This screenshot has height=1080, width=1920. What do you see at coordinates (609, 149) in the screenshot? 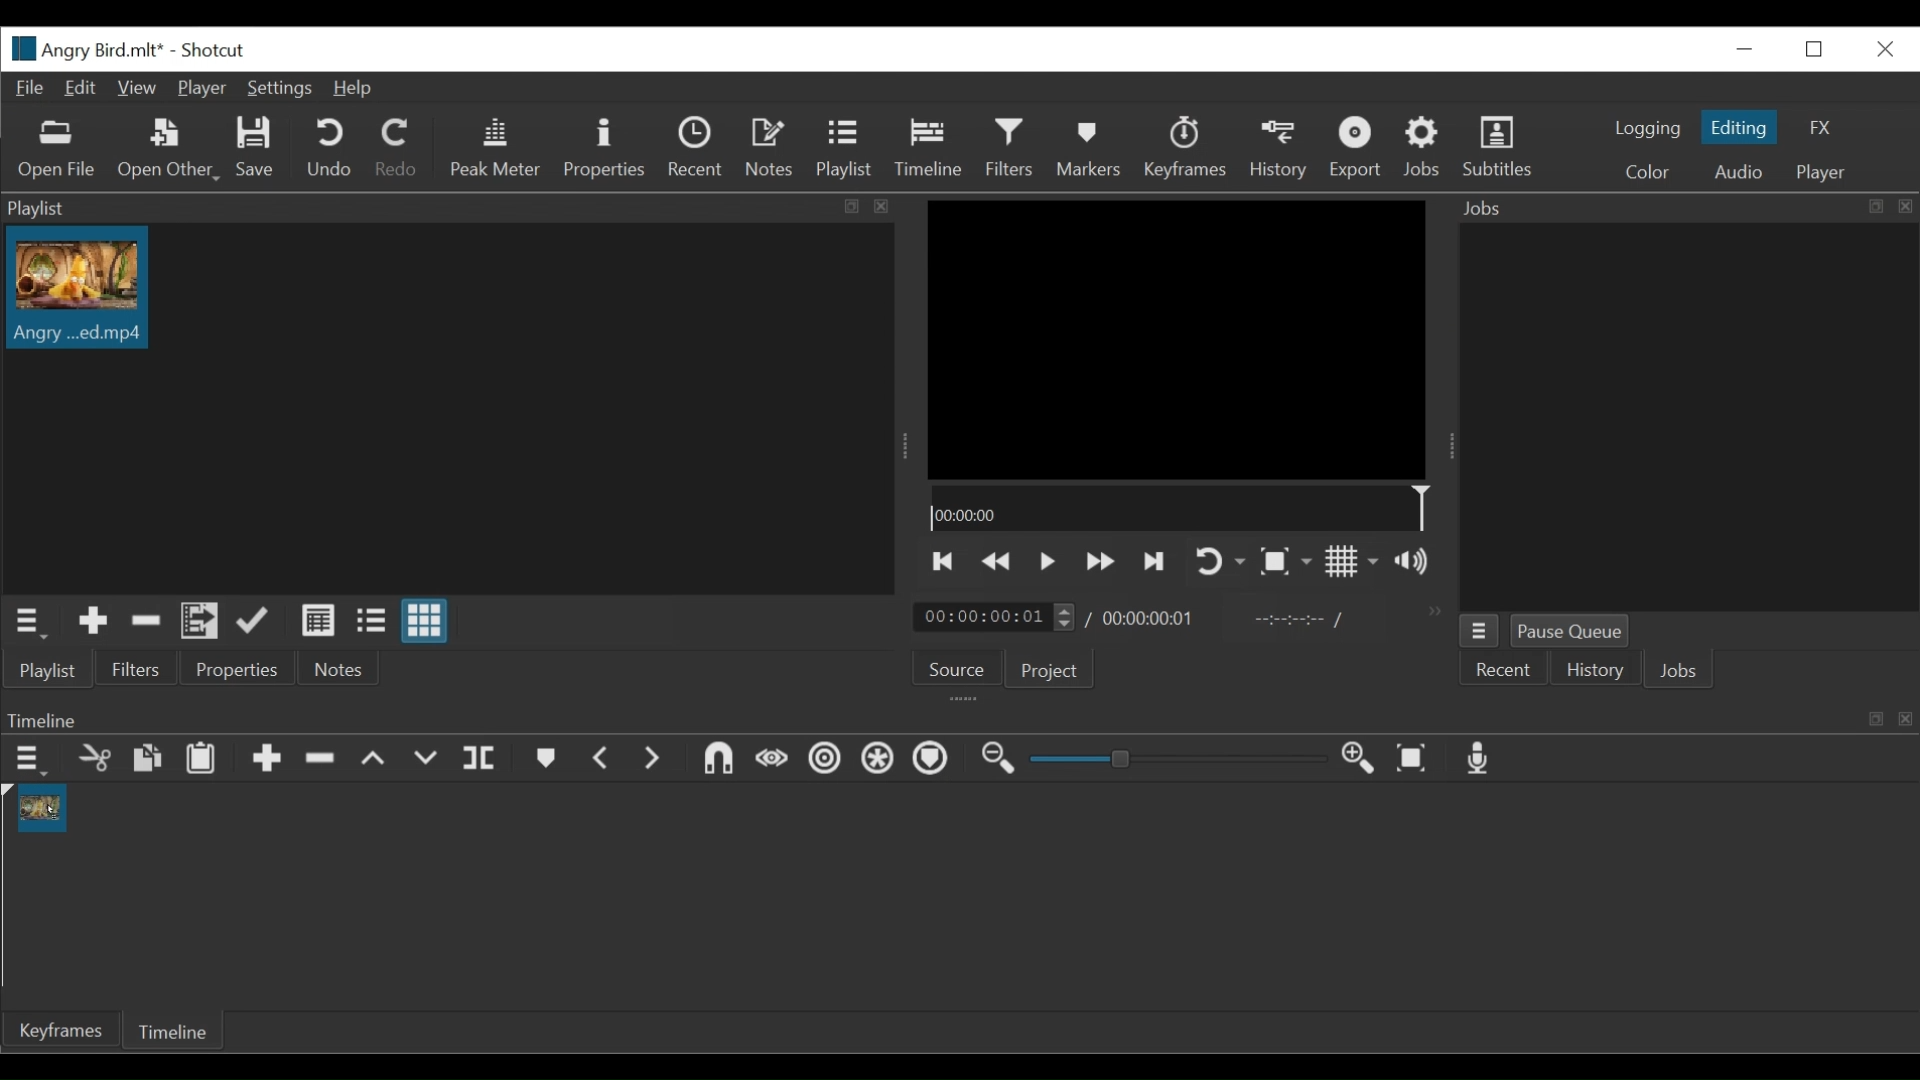
I see `Properties` at bounding box center [609, 149].